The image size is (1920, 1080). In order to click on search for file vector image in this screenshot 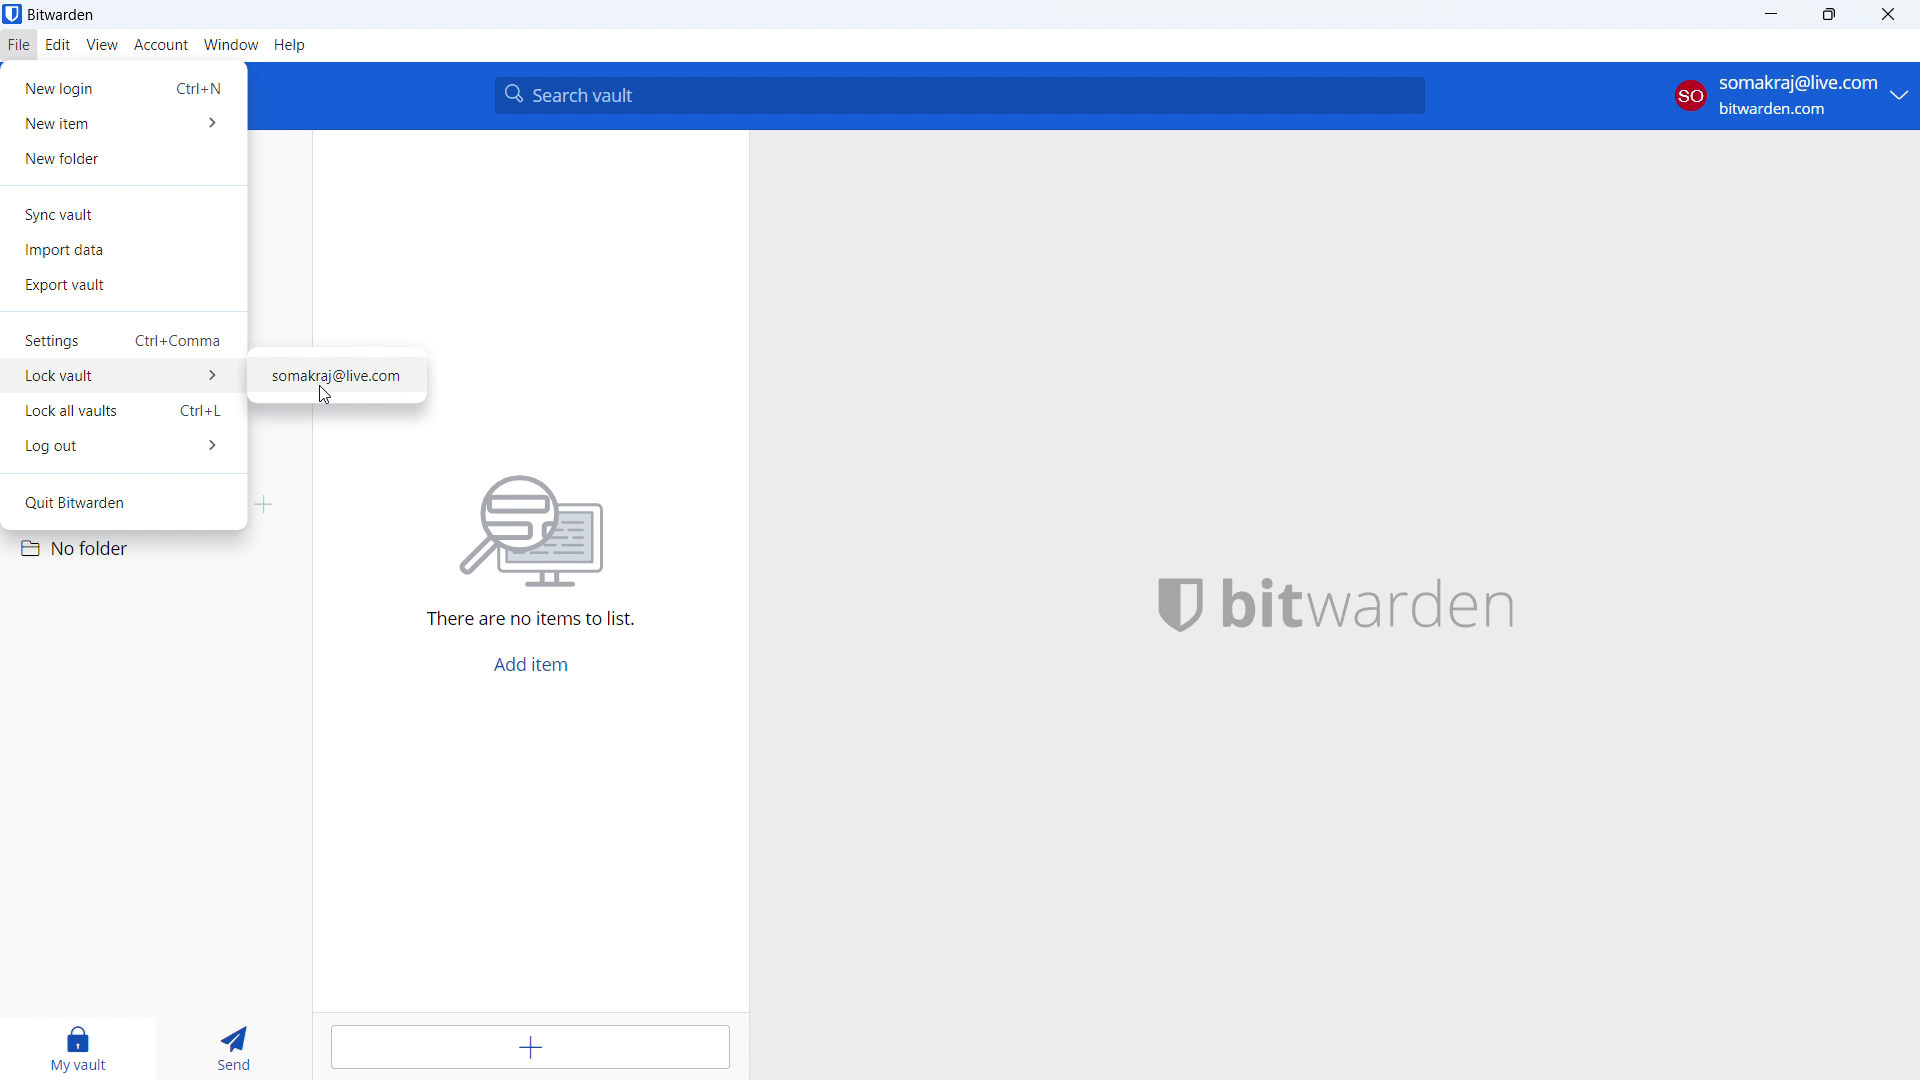, I will do `click(535, 528)`.